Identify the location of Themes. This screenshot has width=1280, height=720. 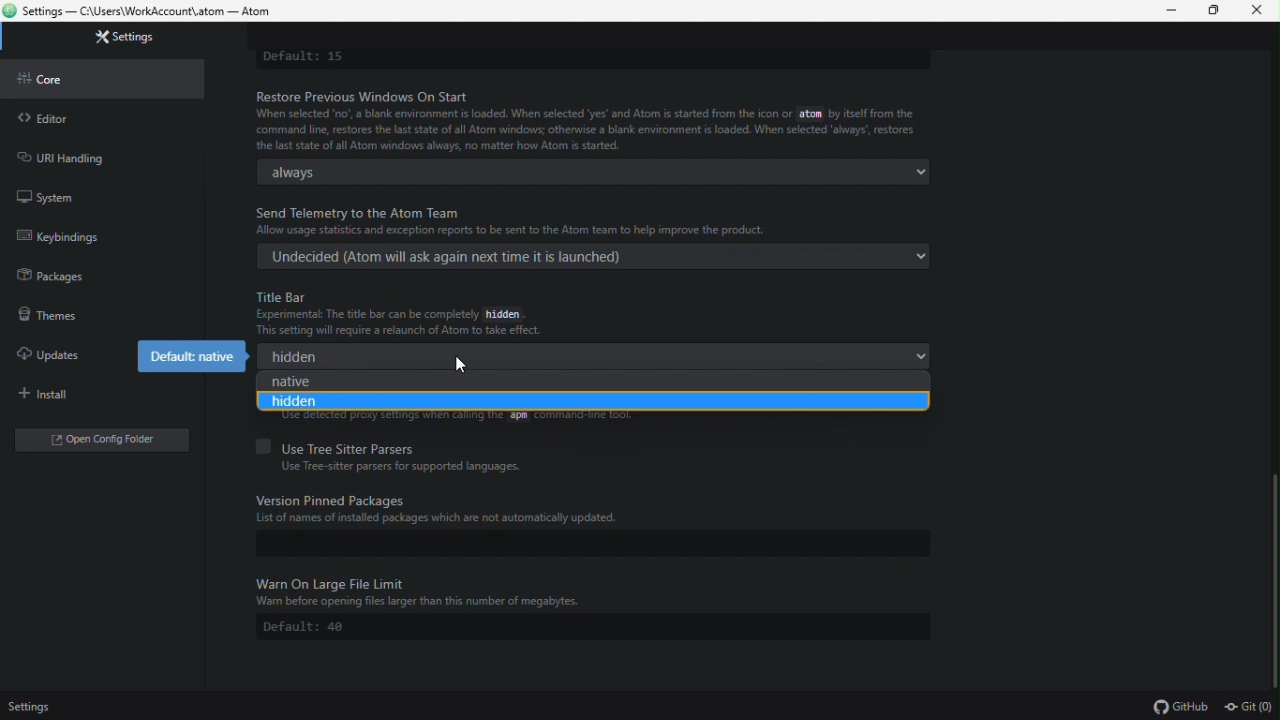
(96, 313).